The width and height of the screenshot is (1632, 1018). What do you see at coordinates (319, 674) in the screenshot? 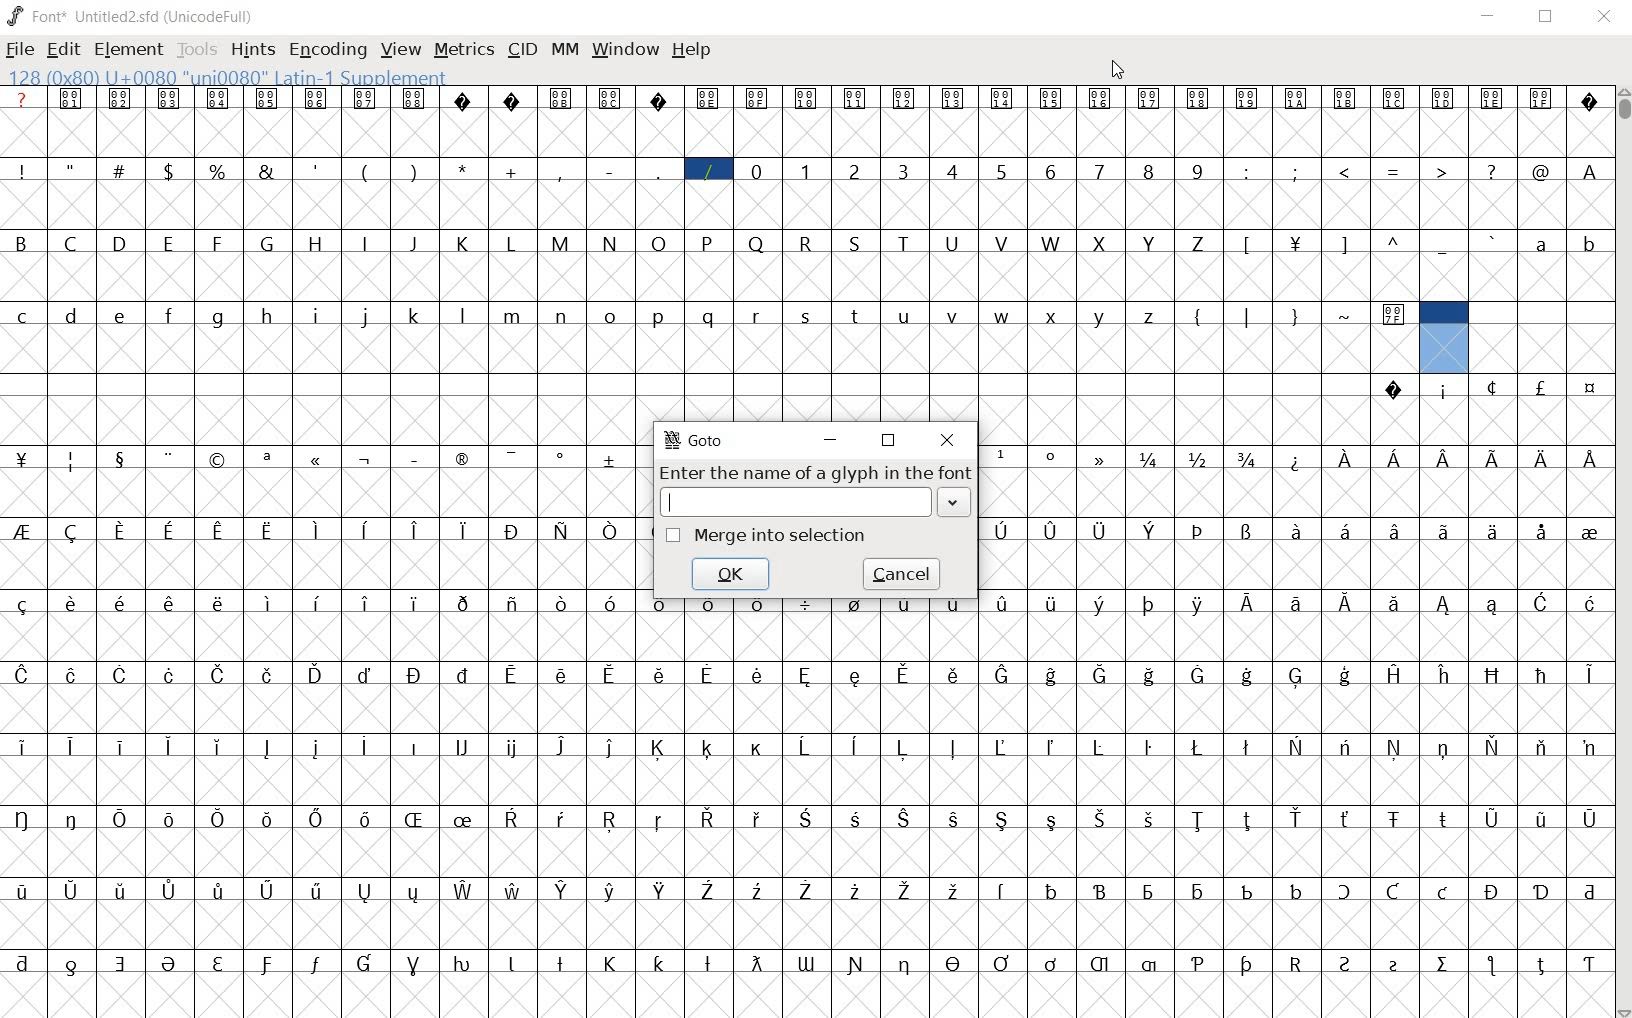
I see `Symbol` at bounding box center [319, 674].